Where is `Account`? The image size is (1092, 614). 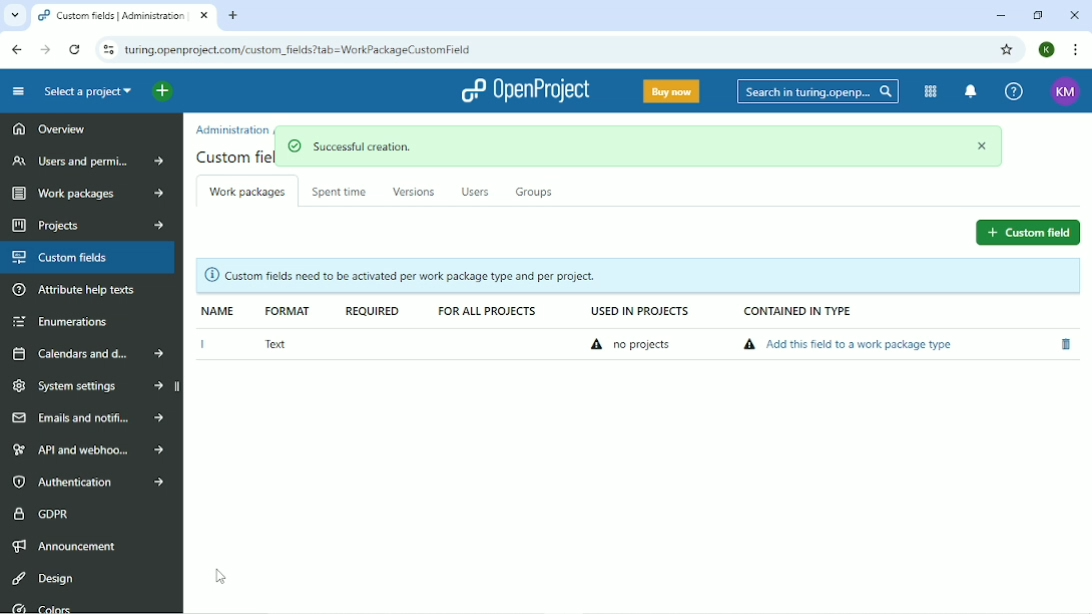
Account is located at coordinates (1046, 49).